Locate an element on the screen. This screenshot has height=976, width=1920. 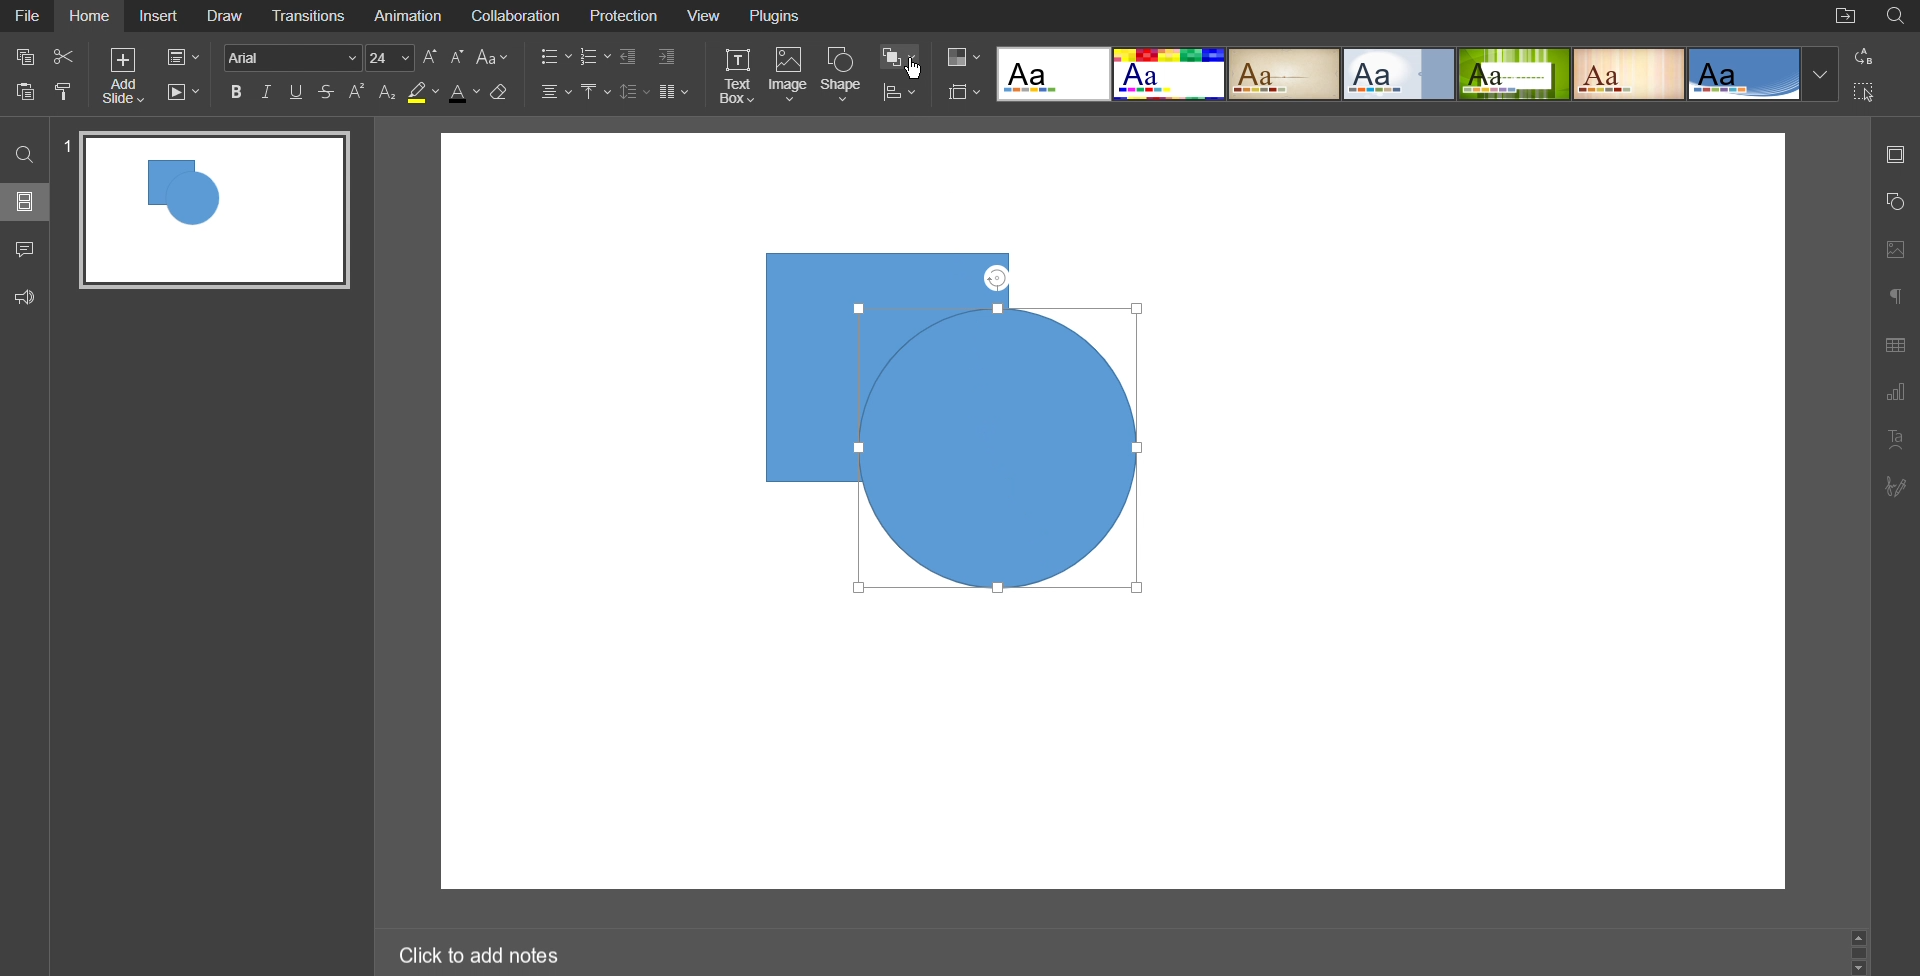
Playback Settings is located at coordinates (181, 92).